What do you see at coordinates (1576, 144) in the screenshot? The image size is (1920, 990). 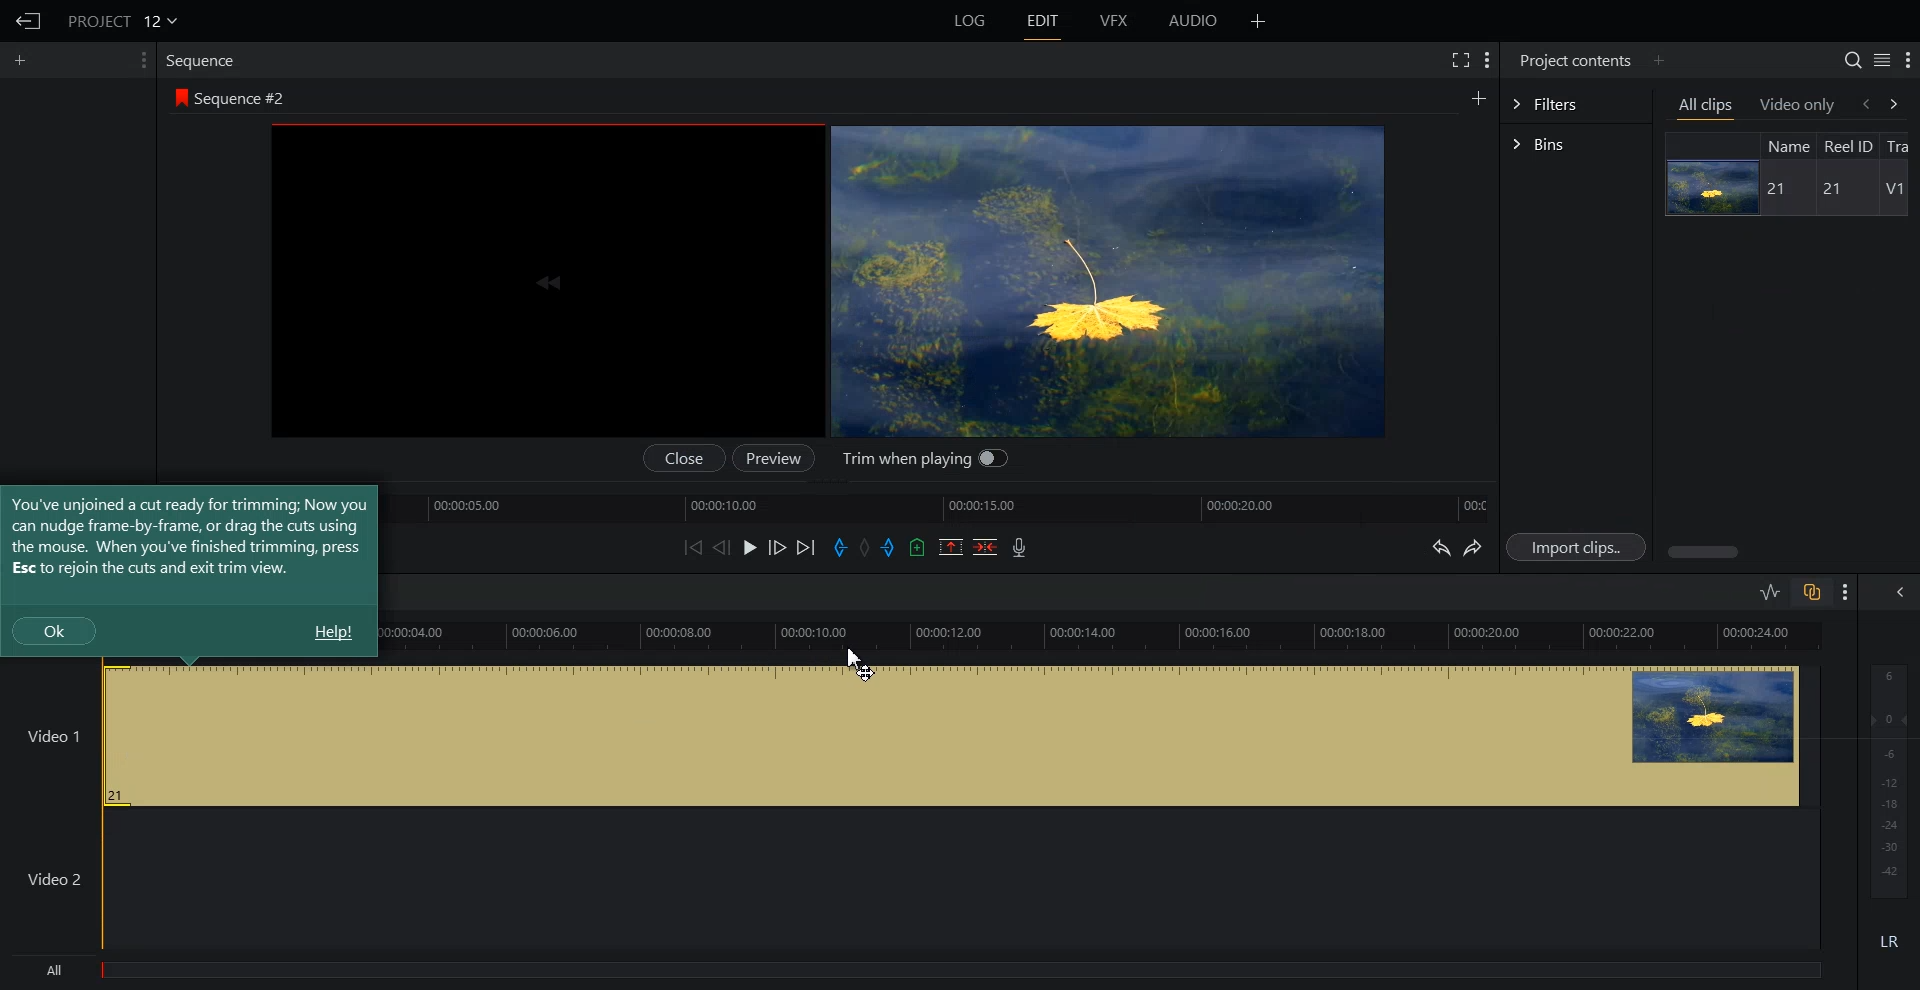 I see `Bins` at bounding box center [1576, 144].